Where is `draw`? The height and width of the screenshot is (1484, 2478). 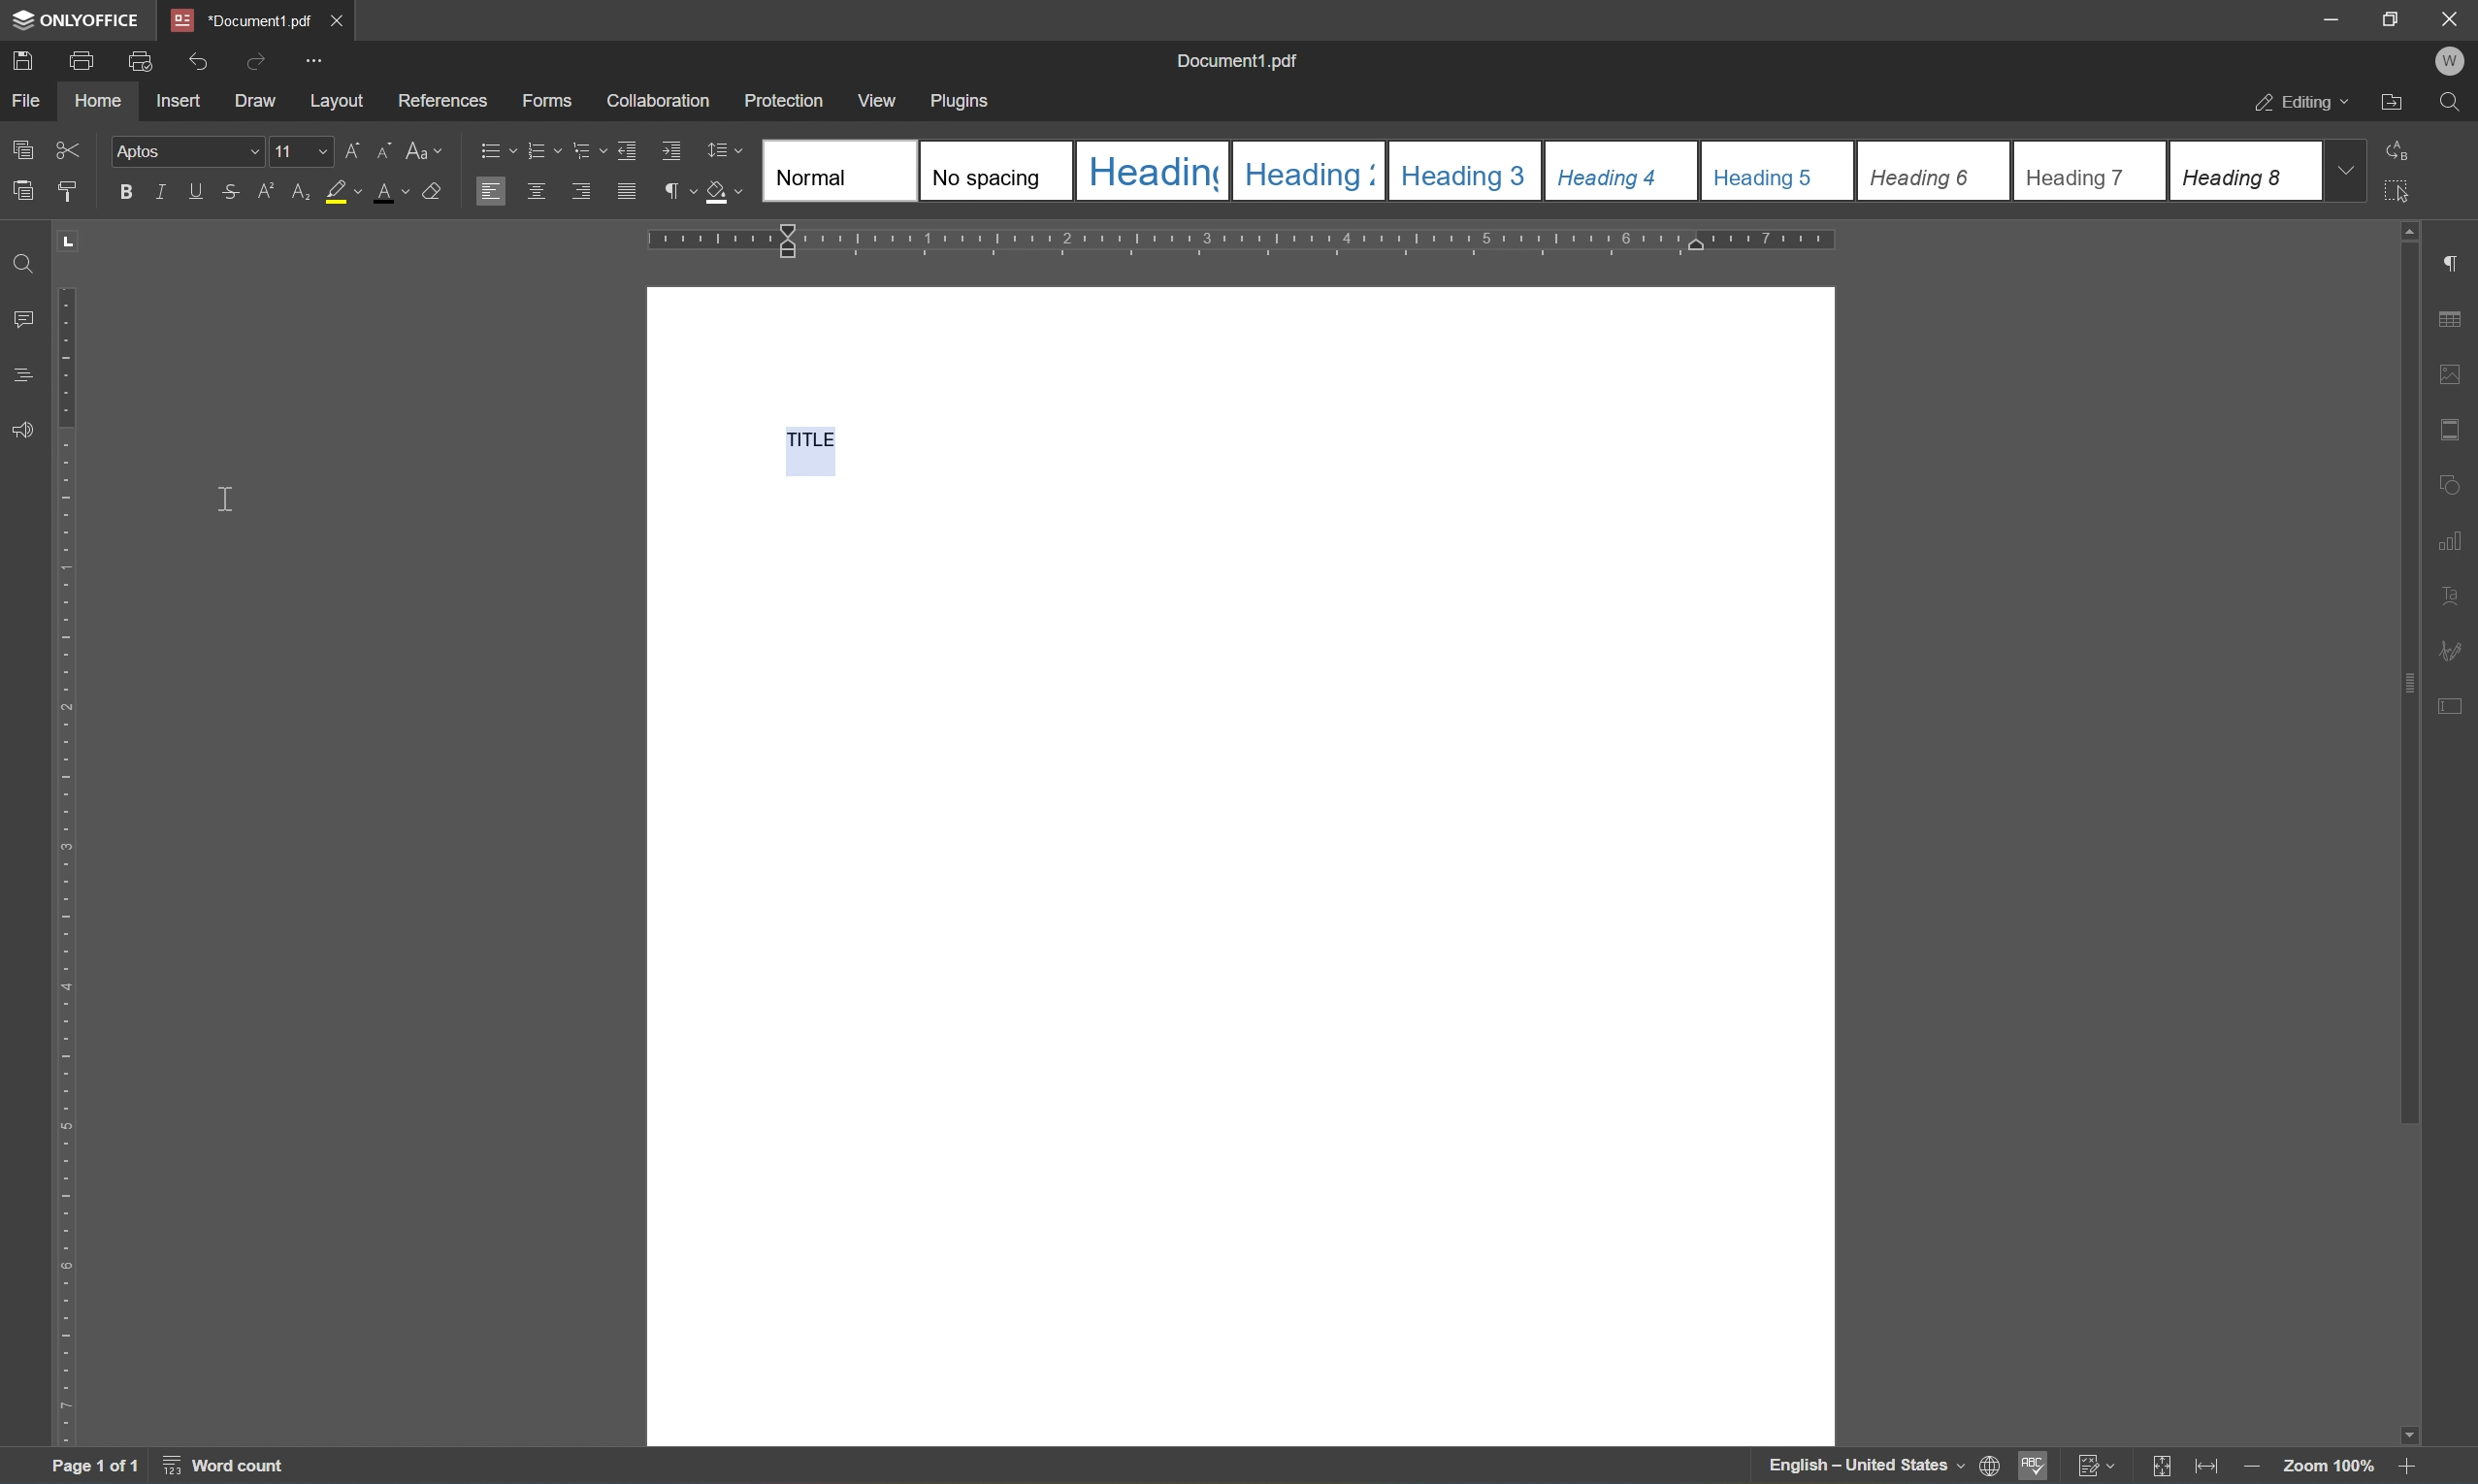 draw is located at coordinates (253, 99).